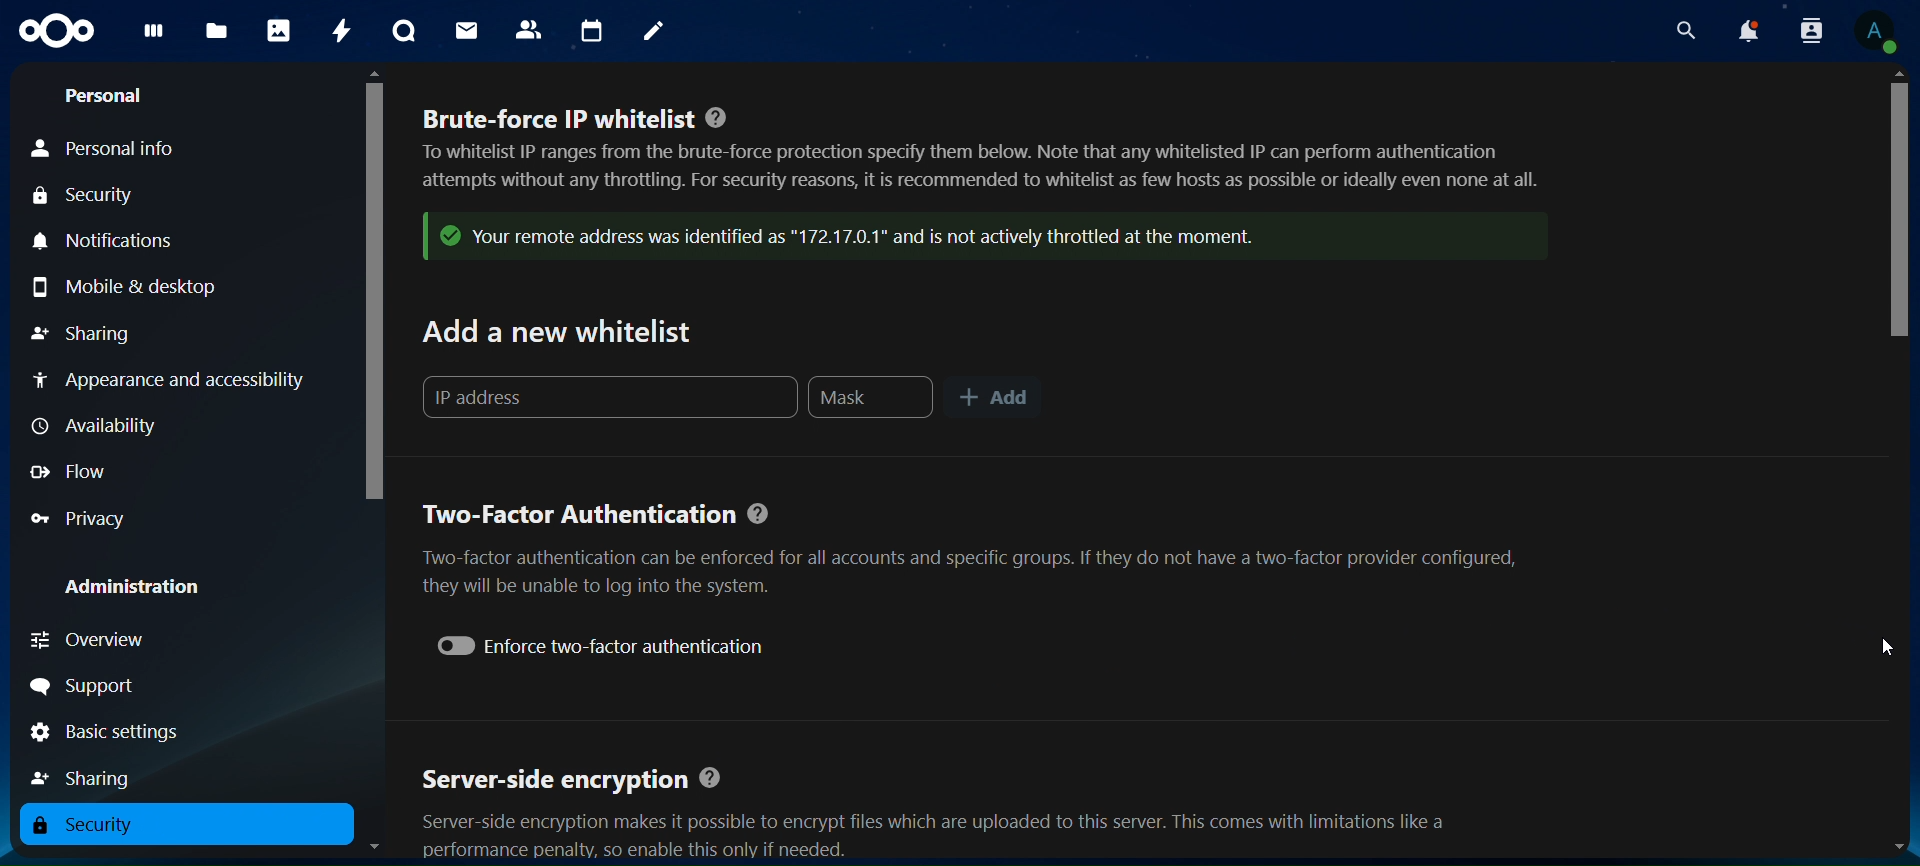 The height and width of the screenshot is (866, 1920). Describe the element at coordinates (278, 30) in the screenshot. I see `photos` at that location.